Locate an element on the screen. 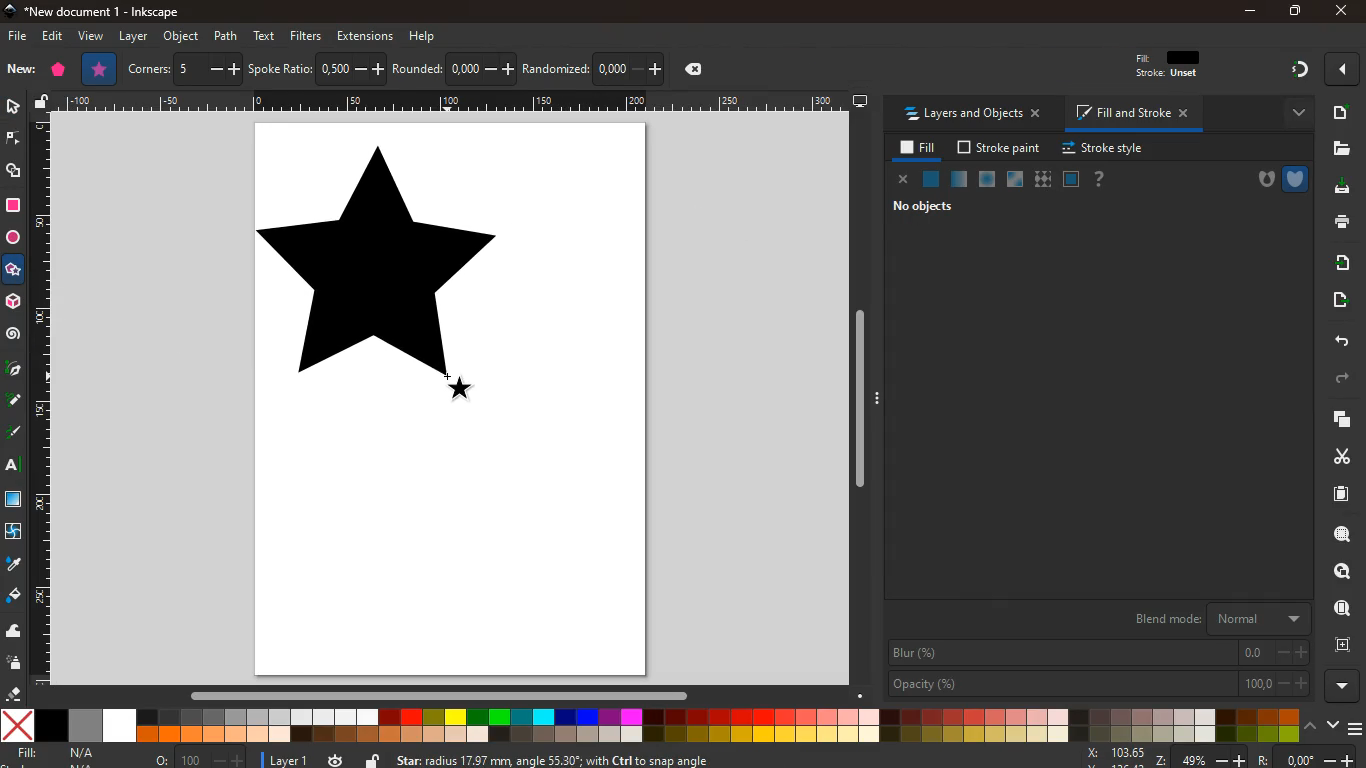 Image resolution: width=1366 pixels, height=768 pixels. move is located at coordinates (1337, 301).